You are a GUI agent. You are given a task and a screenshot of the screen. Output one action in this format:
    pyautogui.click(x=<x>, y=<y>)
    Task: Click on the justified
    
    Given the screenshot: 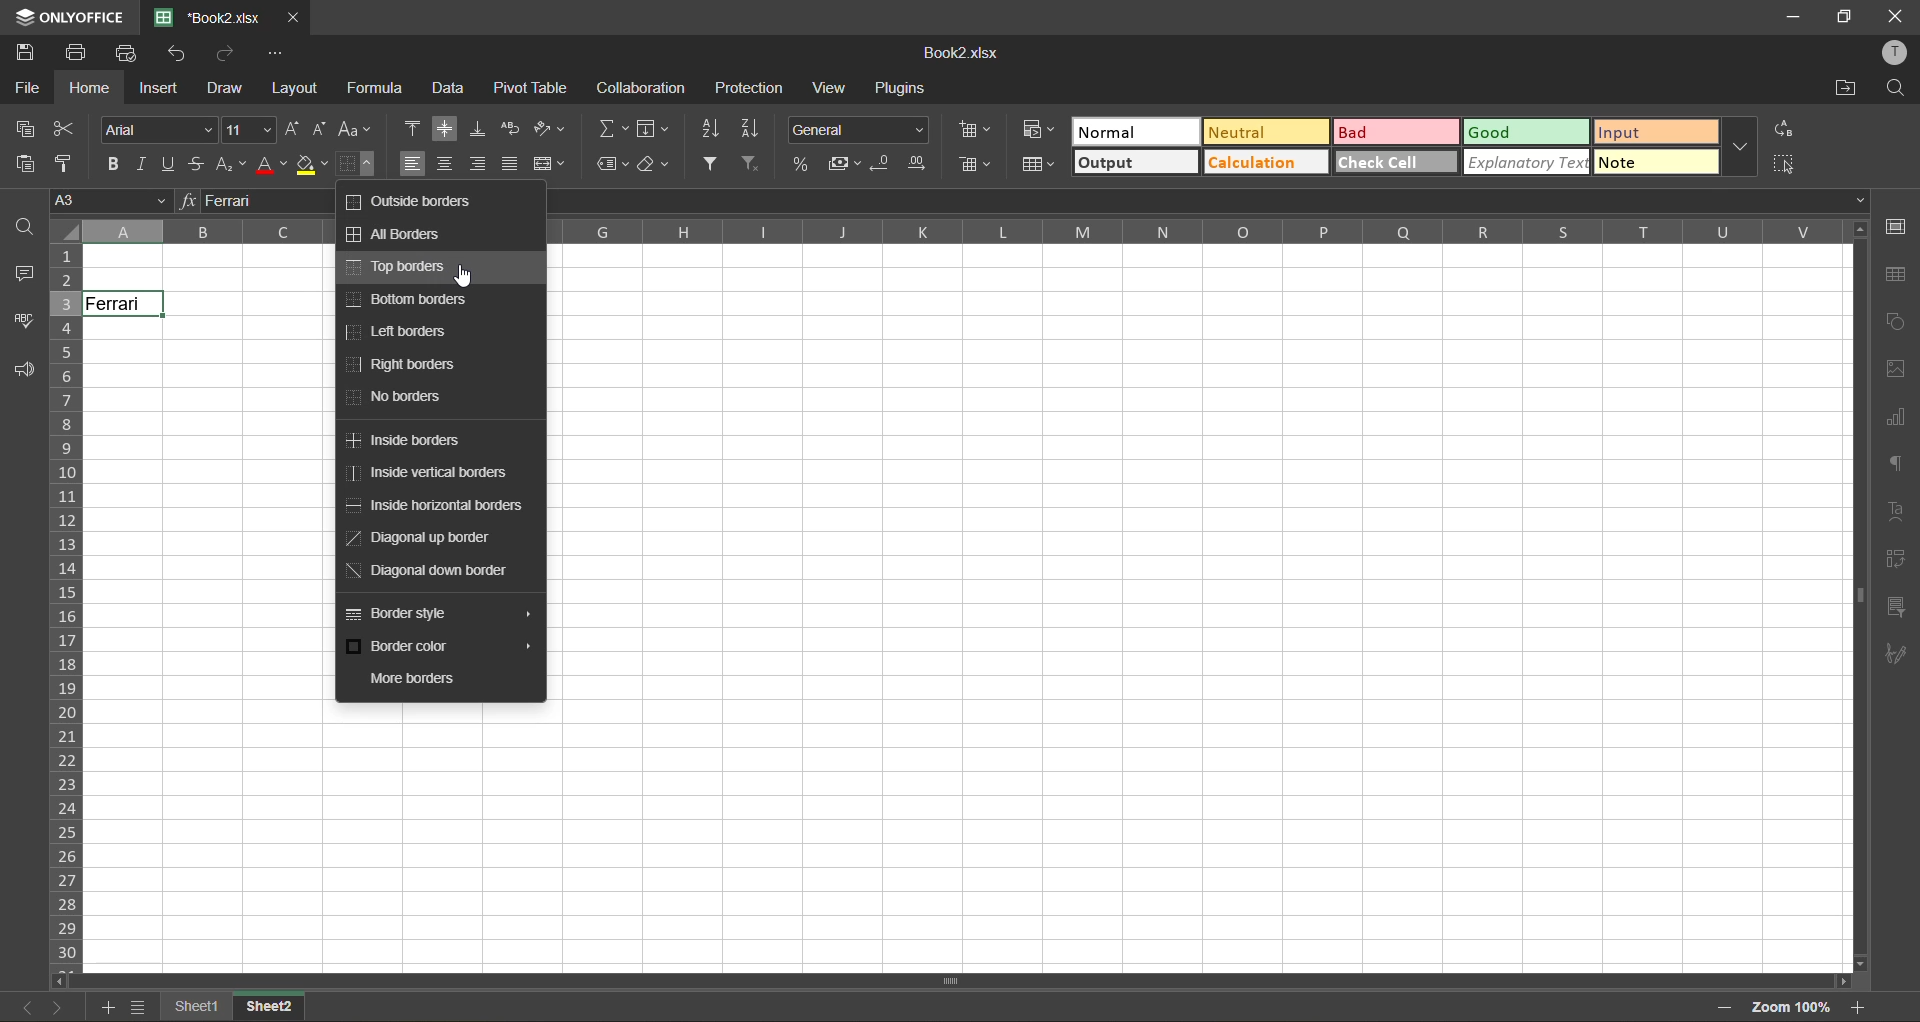 What is the action you would take?
    pyautogui.click(x=507, y=165)
    